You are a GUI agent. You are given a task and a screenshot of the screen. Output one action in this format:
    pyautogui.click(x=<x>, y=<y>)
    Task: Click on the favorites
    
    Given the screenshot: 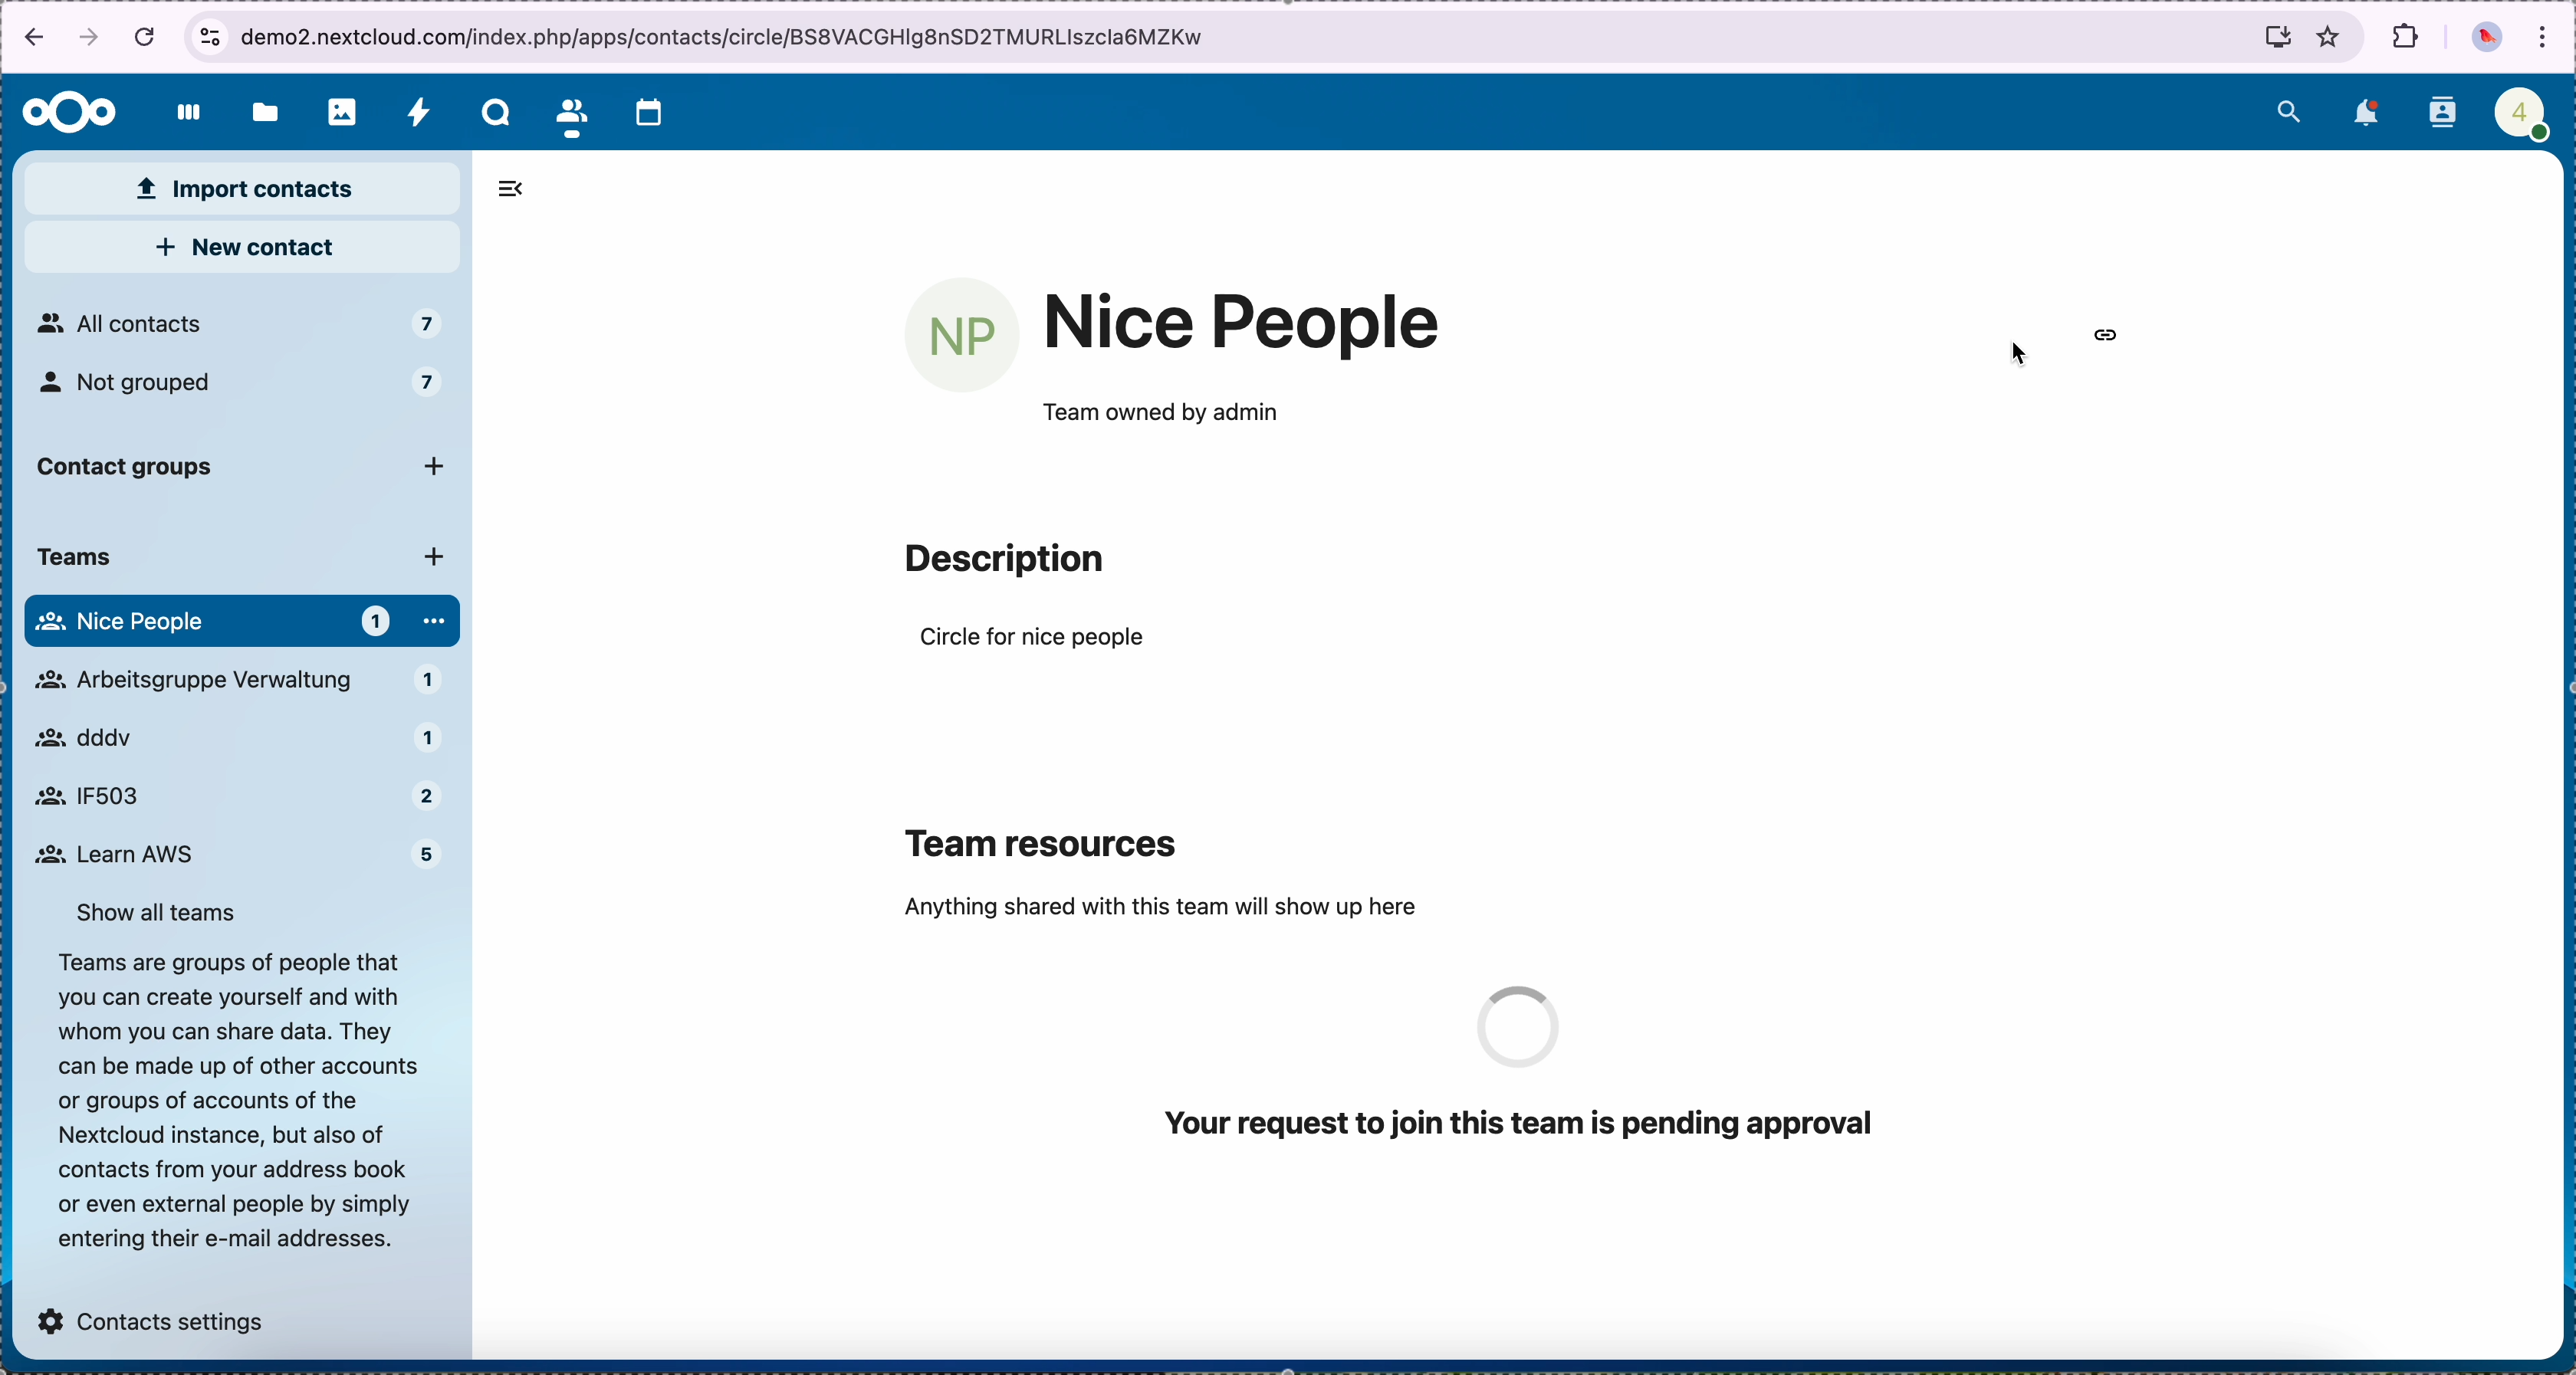 What is the action you would take?
    pyautogui.click(x=2331, y=36)
    